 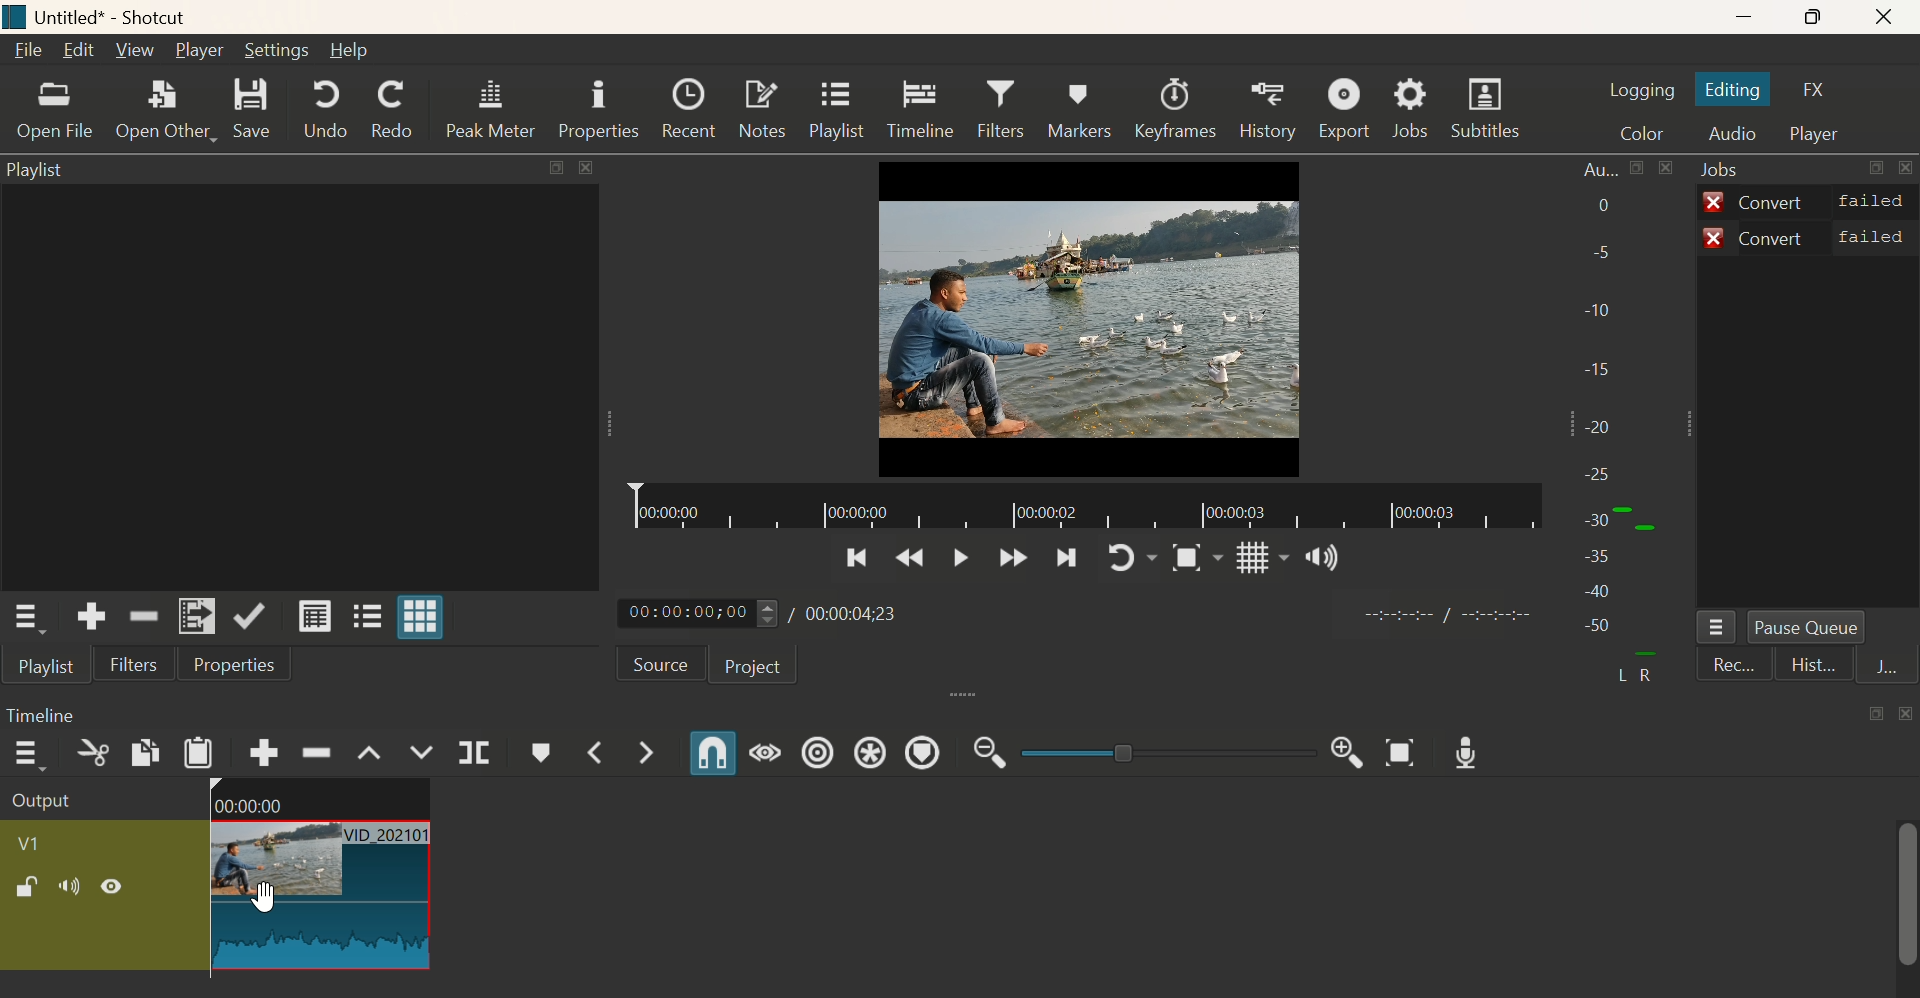 I want to click on Setting, so click(x=281, y=51).